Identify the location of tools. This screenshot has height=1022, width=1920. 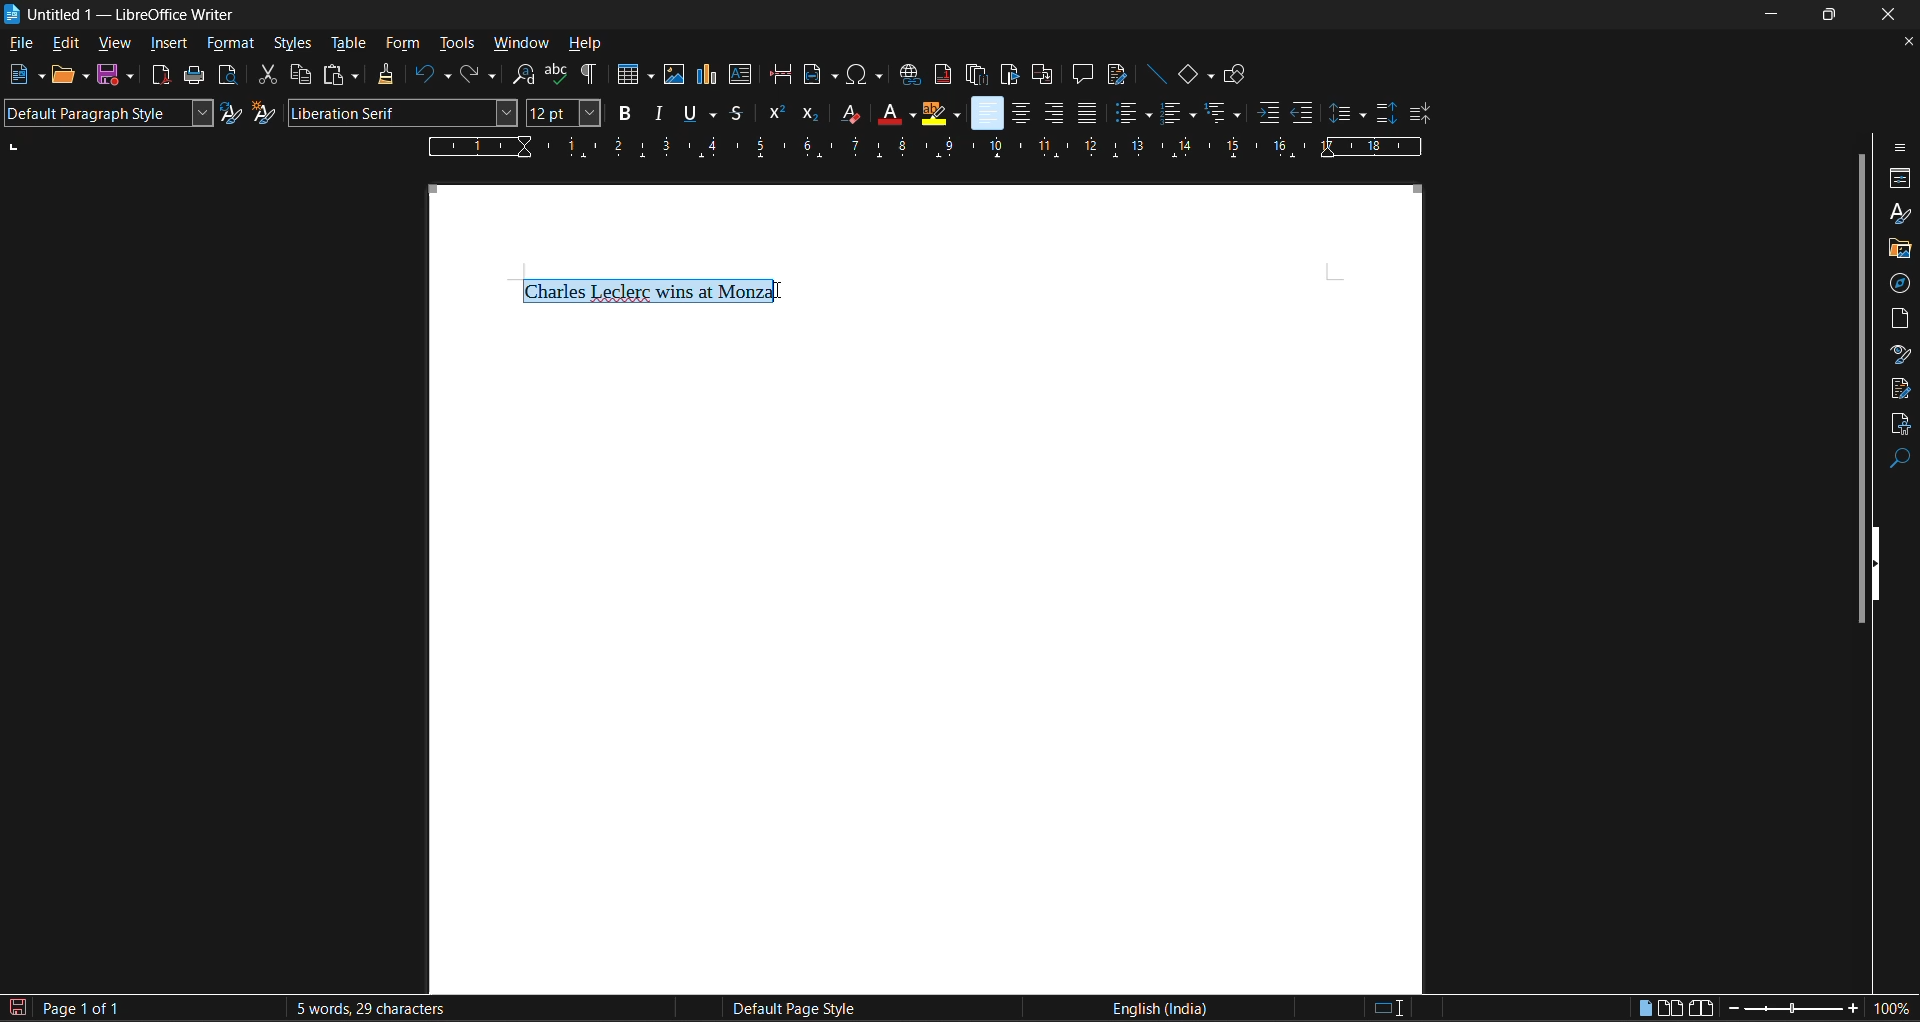
(455, 45).